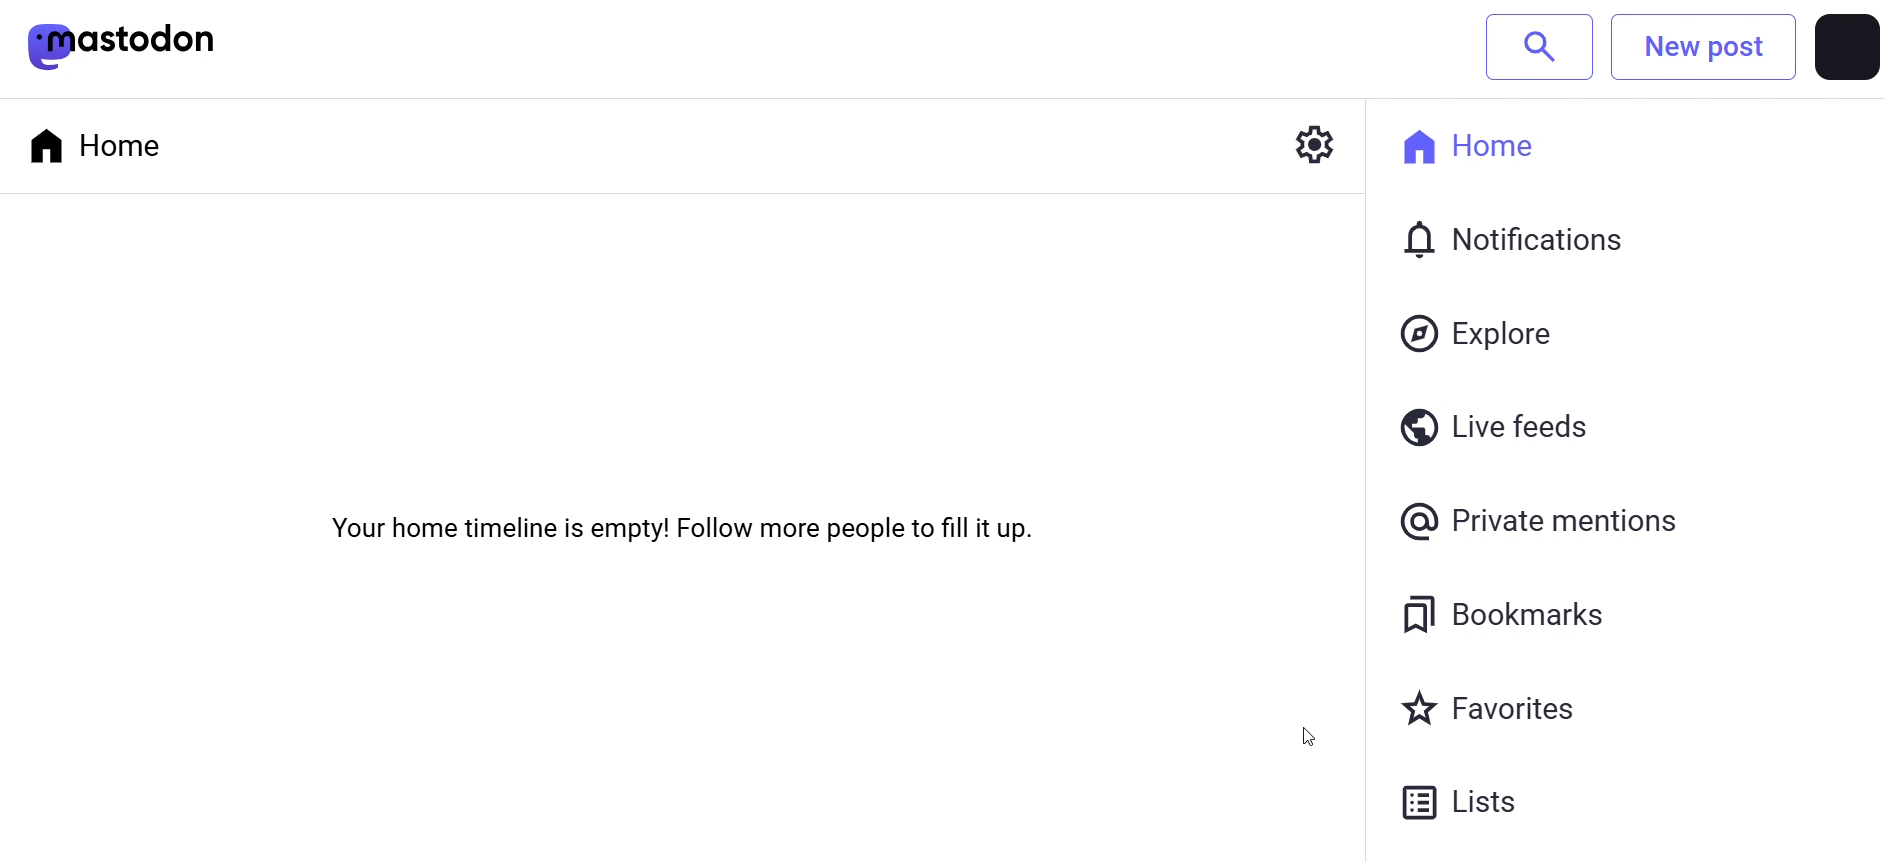  I want to click on mastodon, so click(126, 46).